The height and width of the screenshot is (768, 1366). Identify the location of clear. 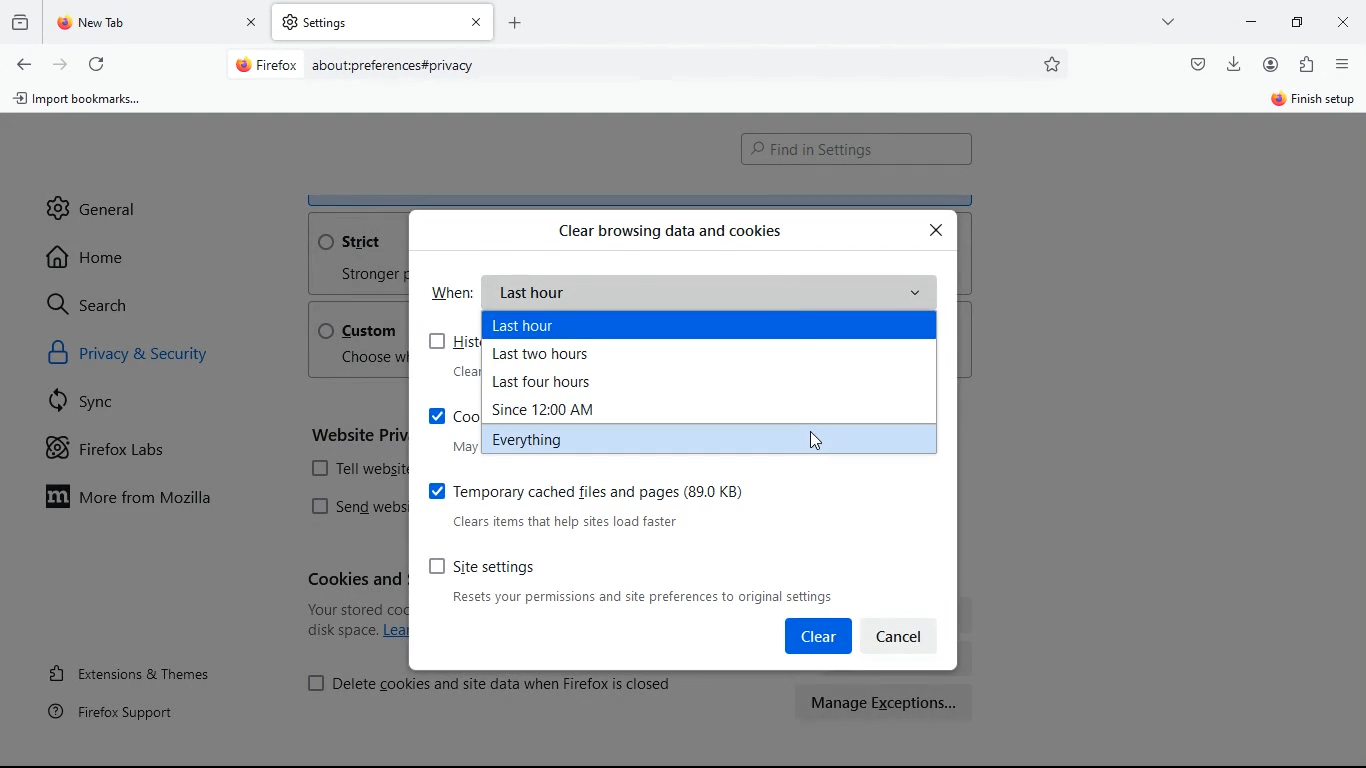
(817, 636).